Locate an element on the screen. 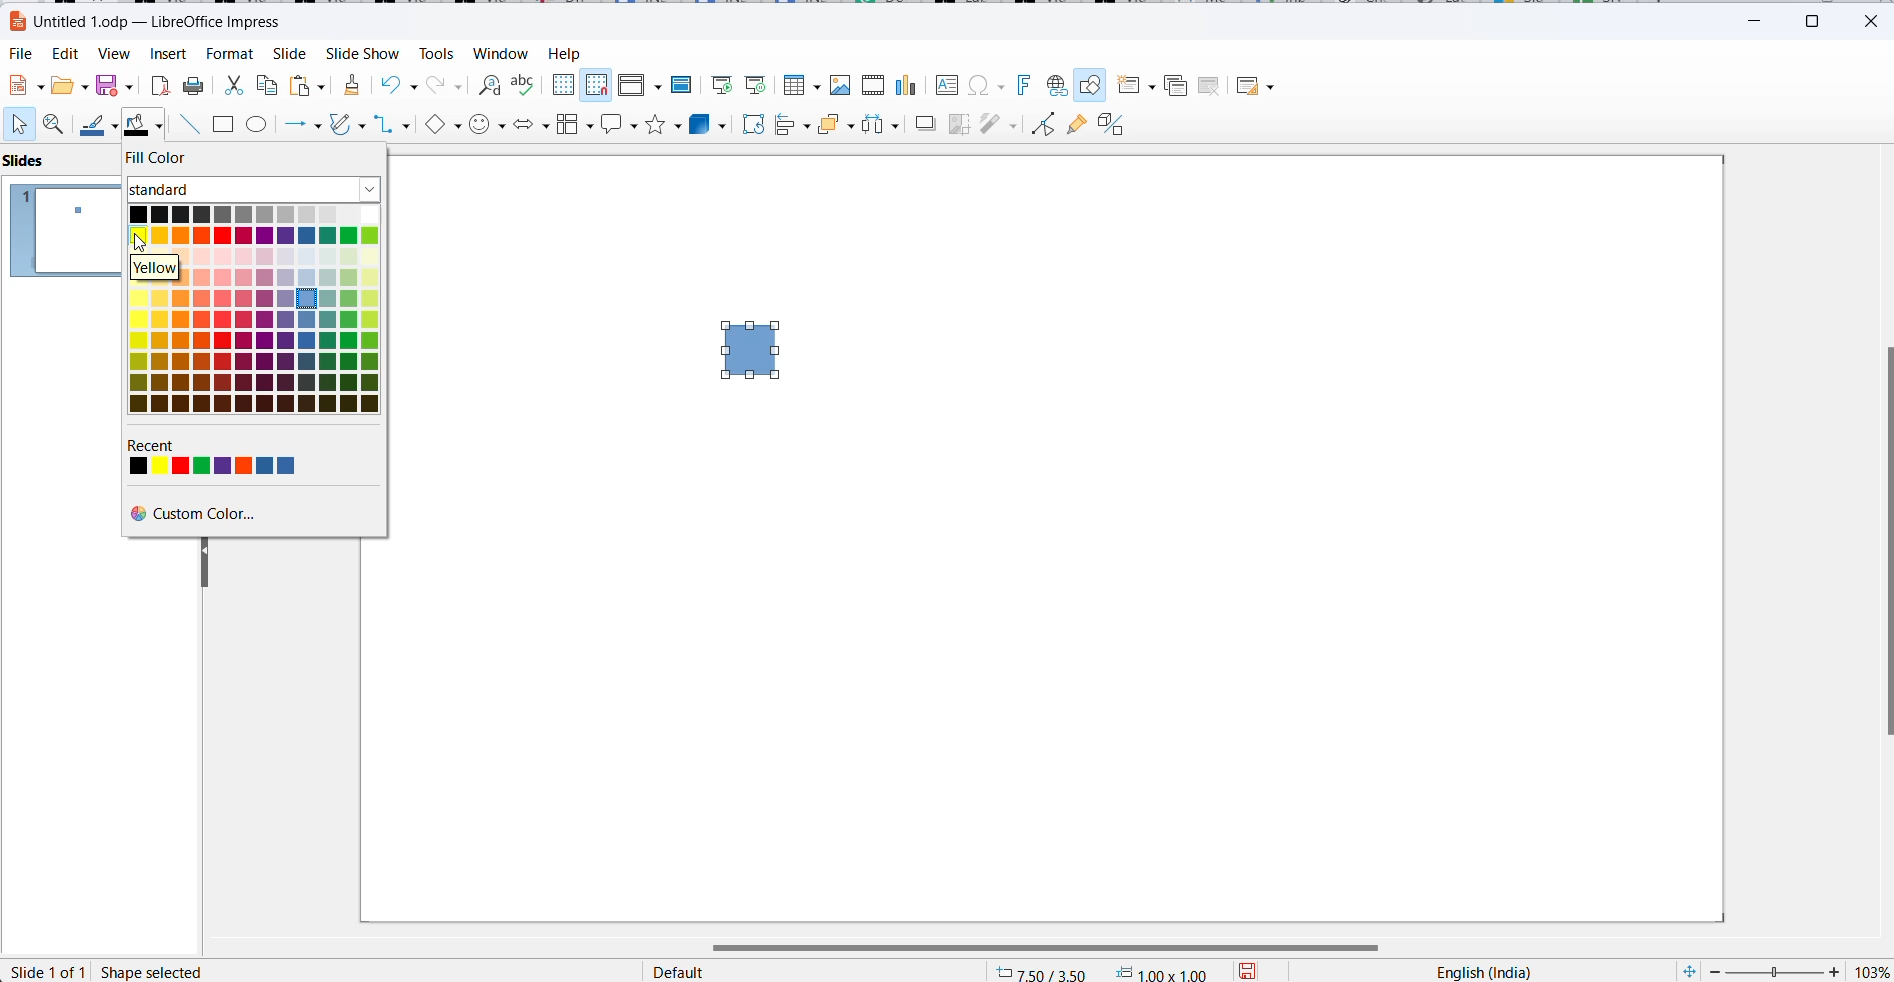 Image resolution: width=1894 pixels, height=982 pixels. scroll bar  is located at coordinates (1058, 947).